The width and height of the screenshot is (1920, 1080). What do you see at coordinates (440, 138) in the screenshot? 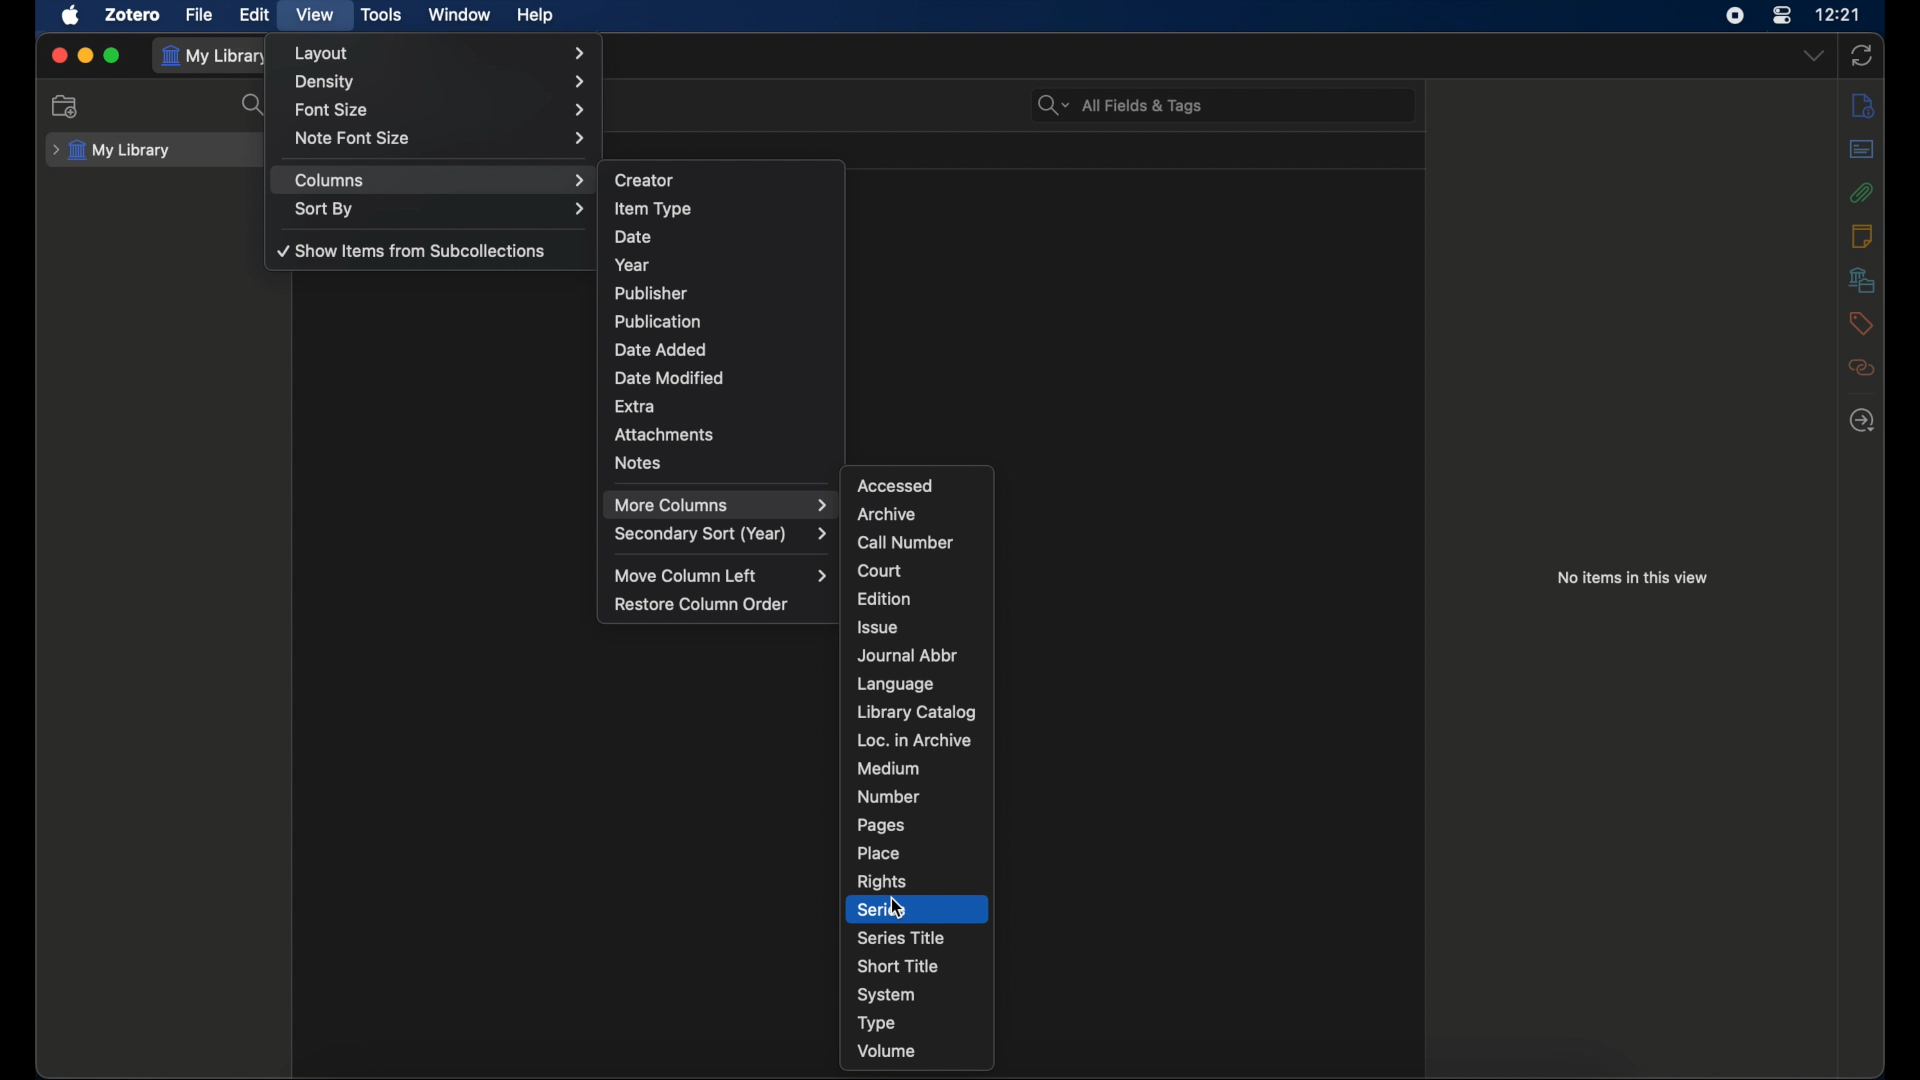
I see `note font size` at bounding box center [440, 138].